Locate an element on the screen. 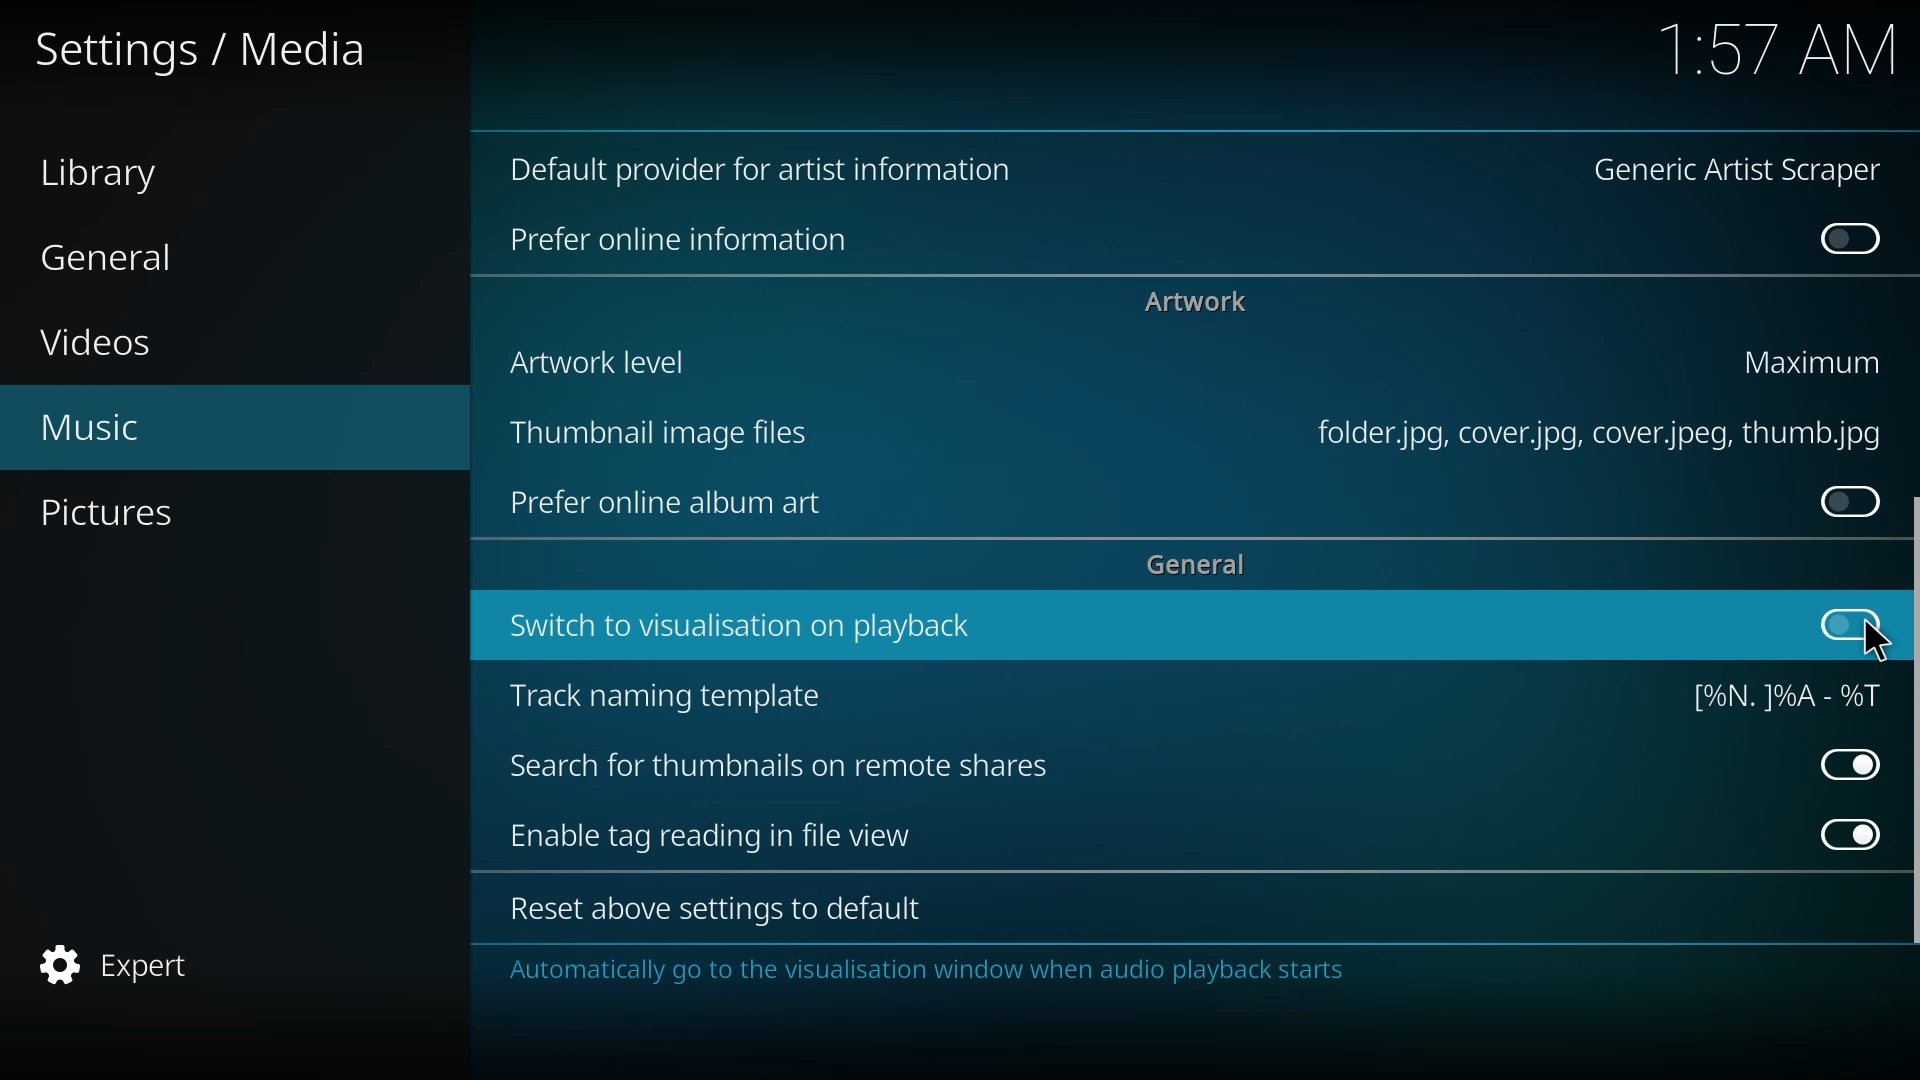 The height and width of the screenshot is (1080, 1920). time is located at coordinates (1773, 47).